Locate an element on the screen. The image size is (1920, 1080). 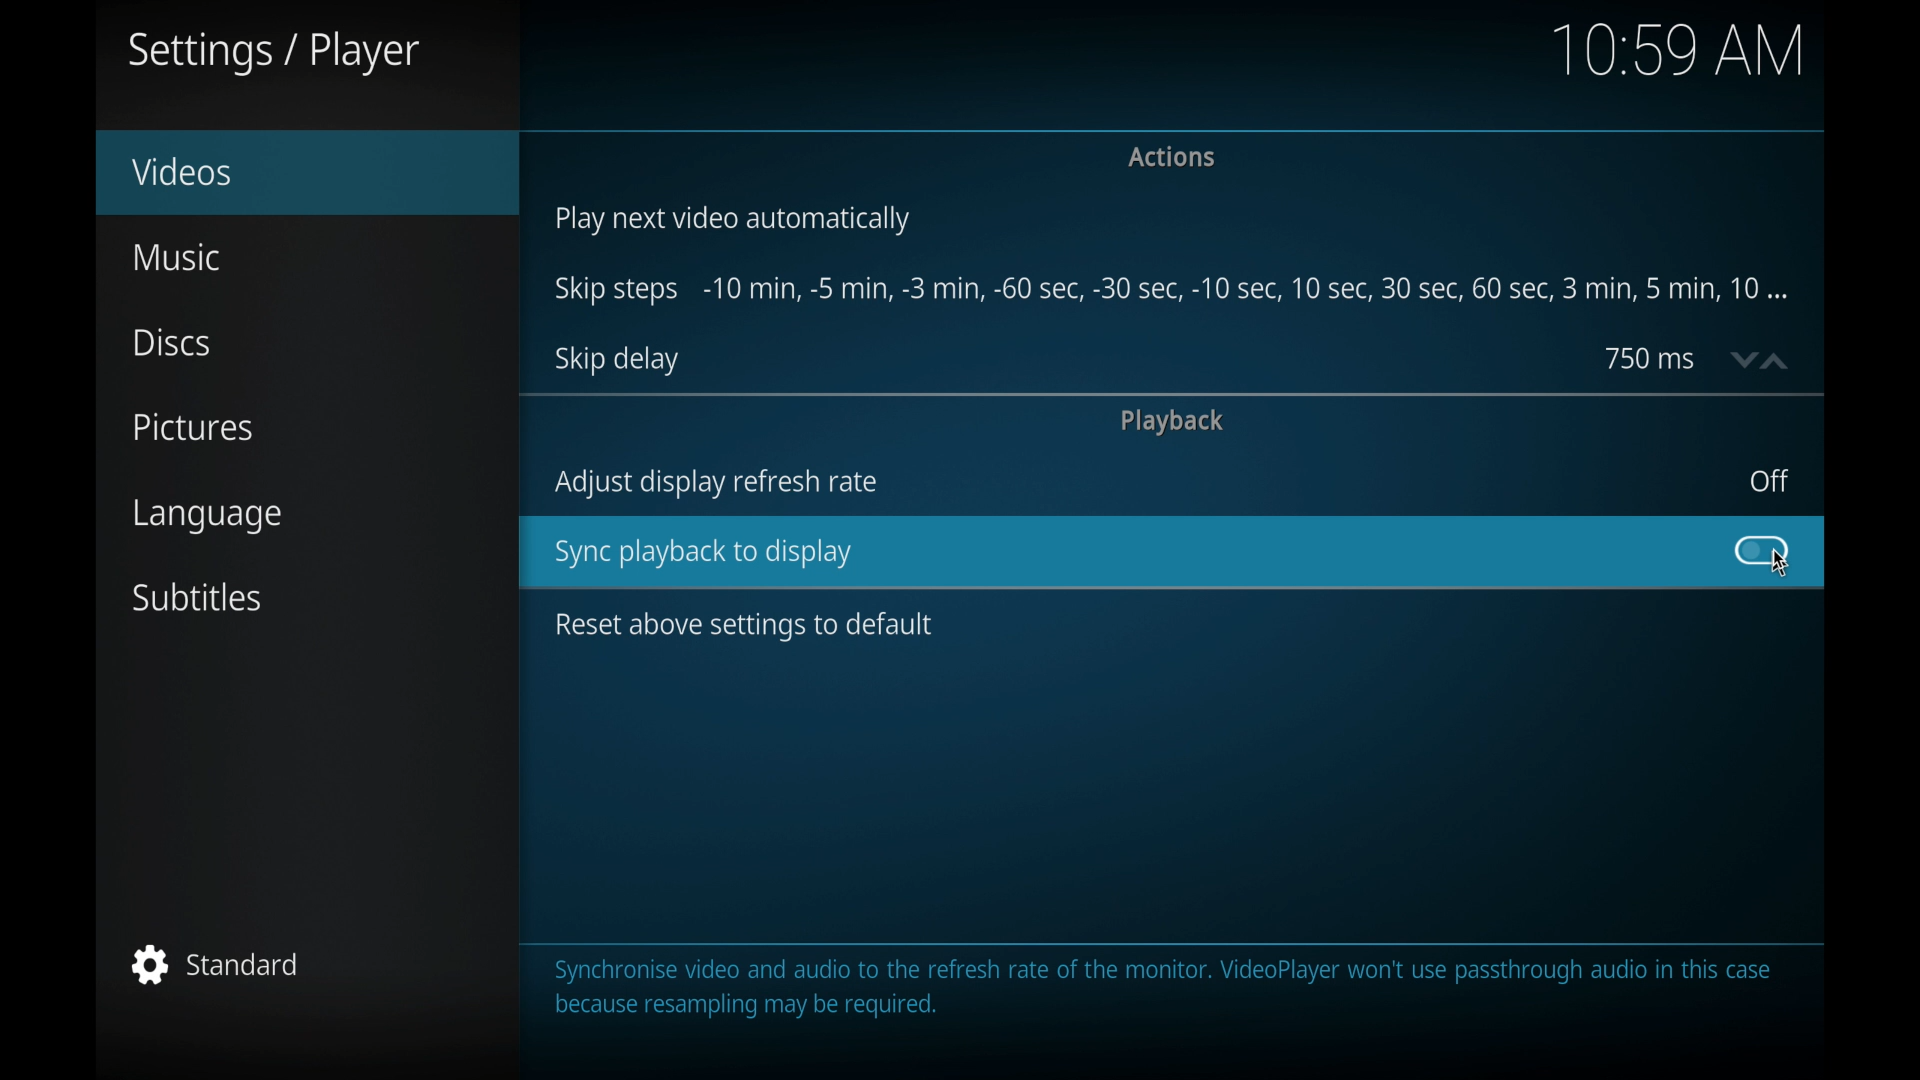
10.59 am is located at coordinates (1676, 51).